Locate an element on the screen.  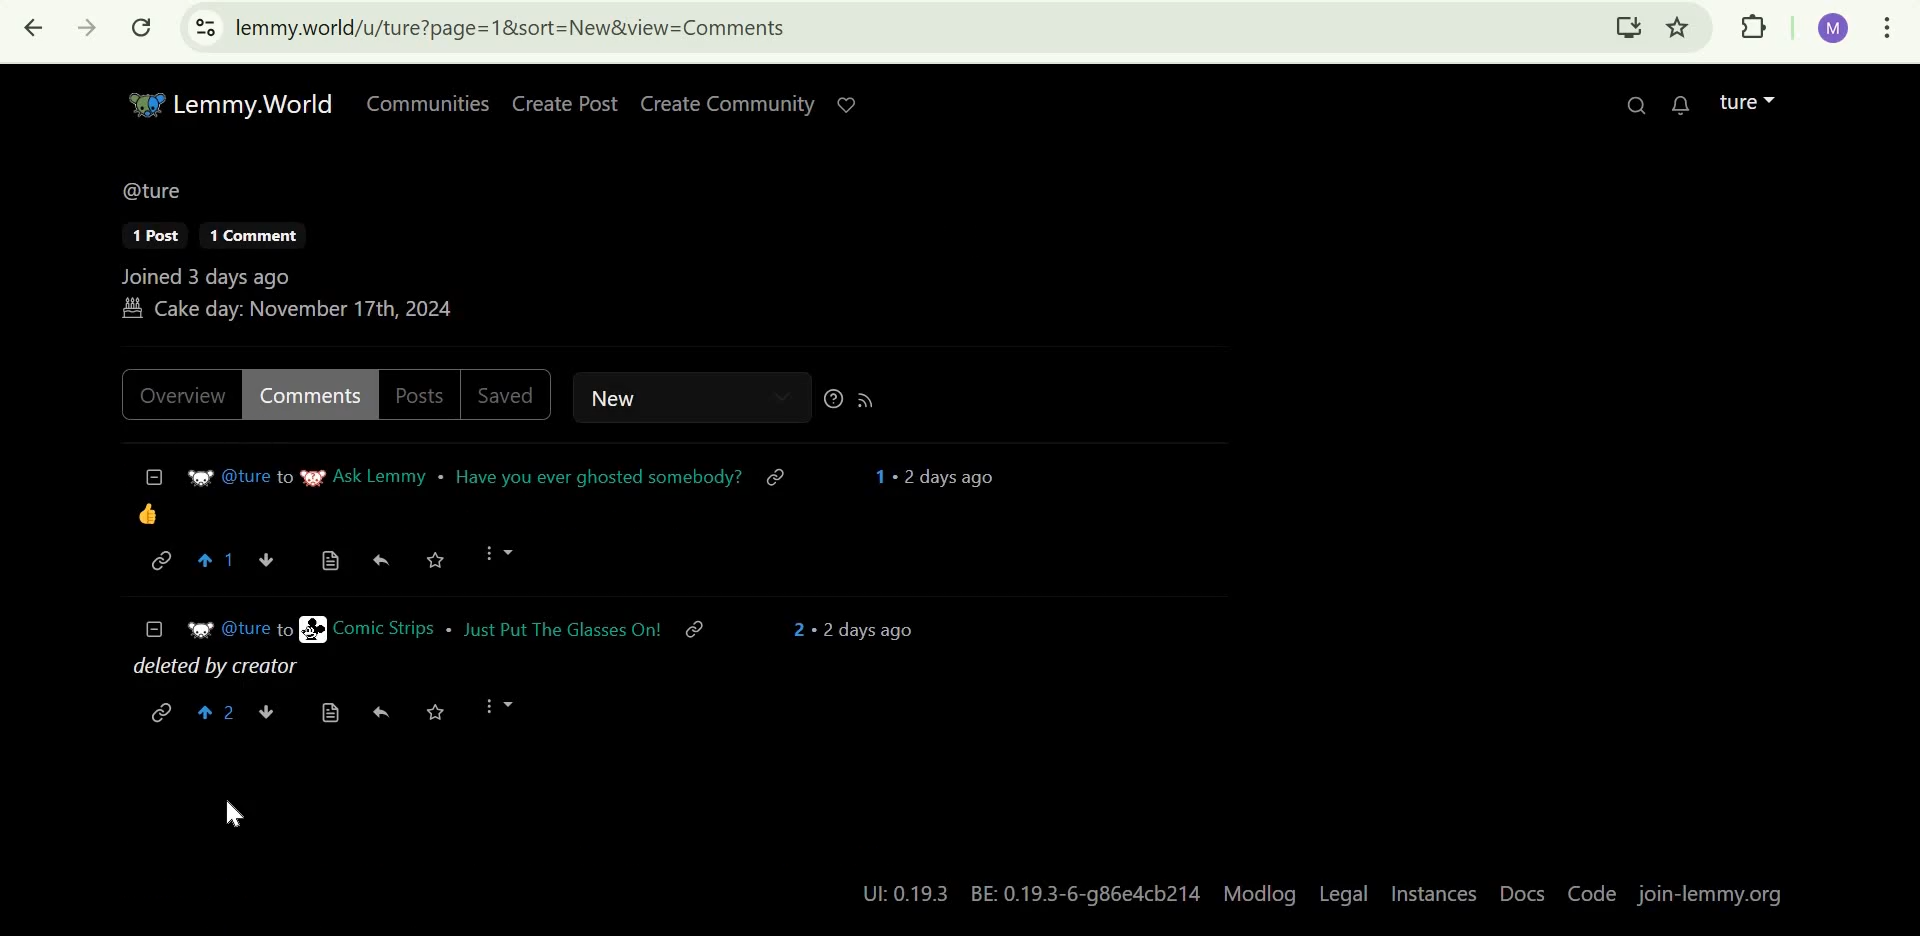
more is located at coordinates (498, 555).